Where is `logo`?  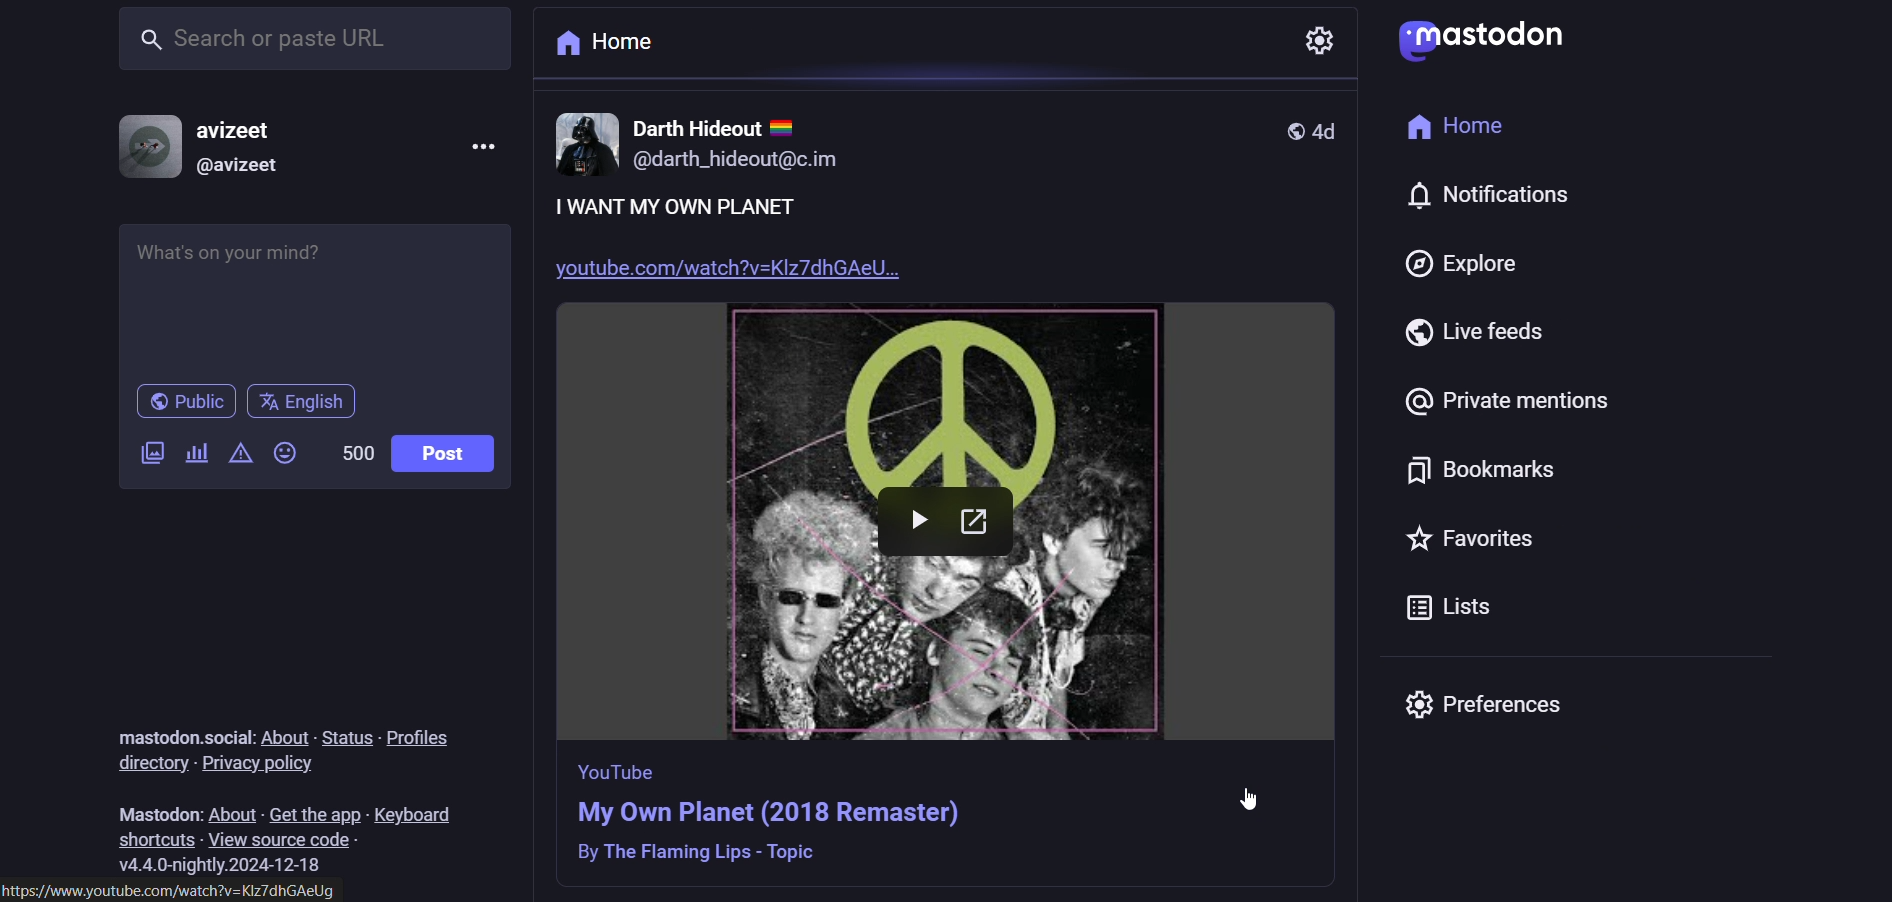 logo is located at coordinates (1490, 37).